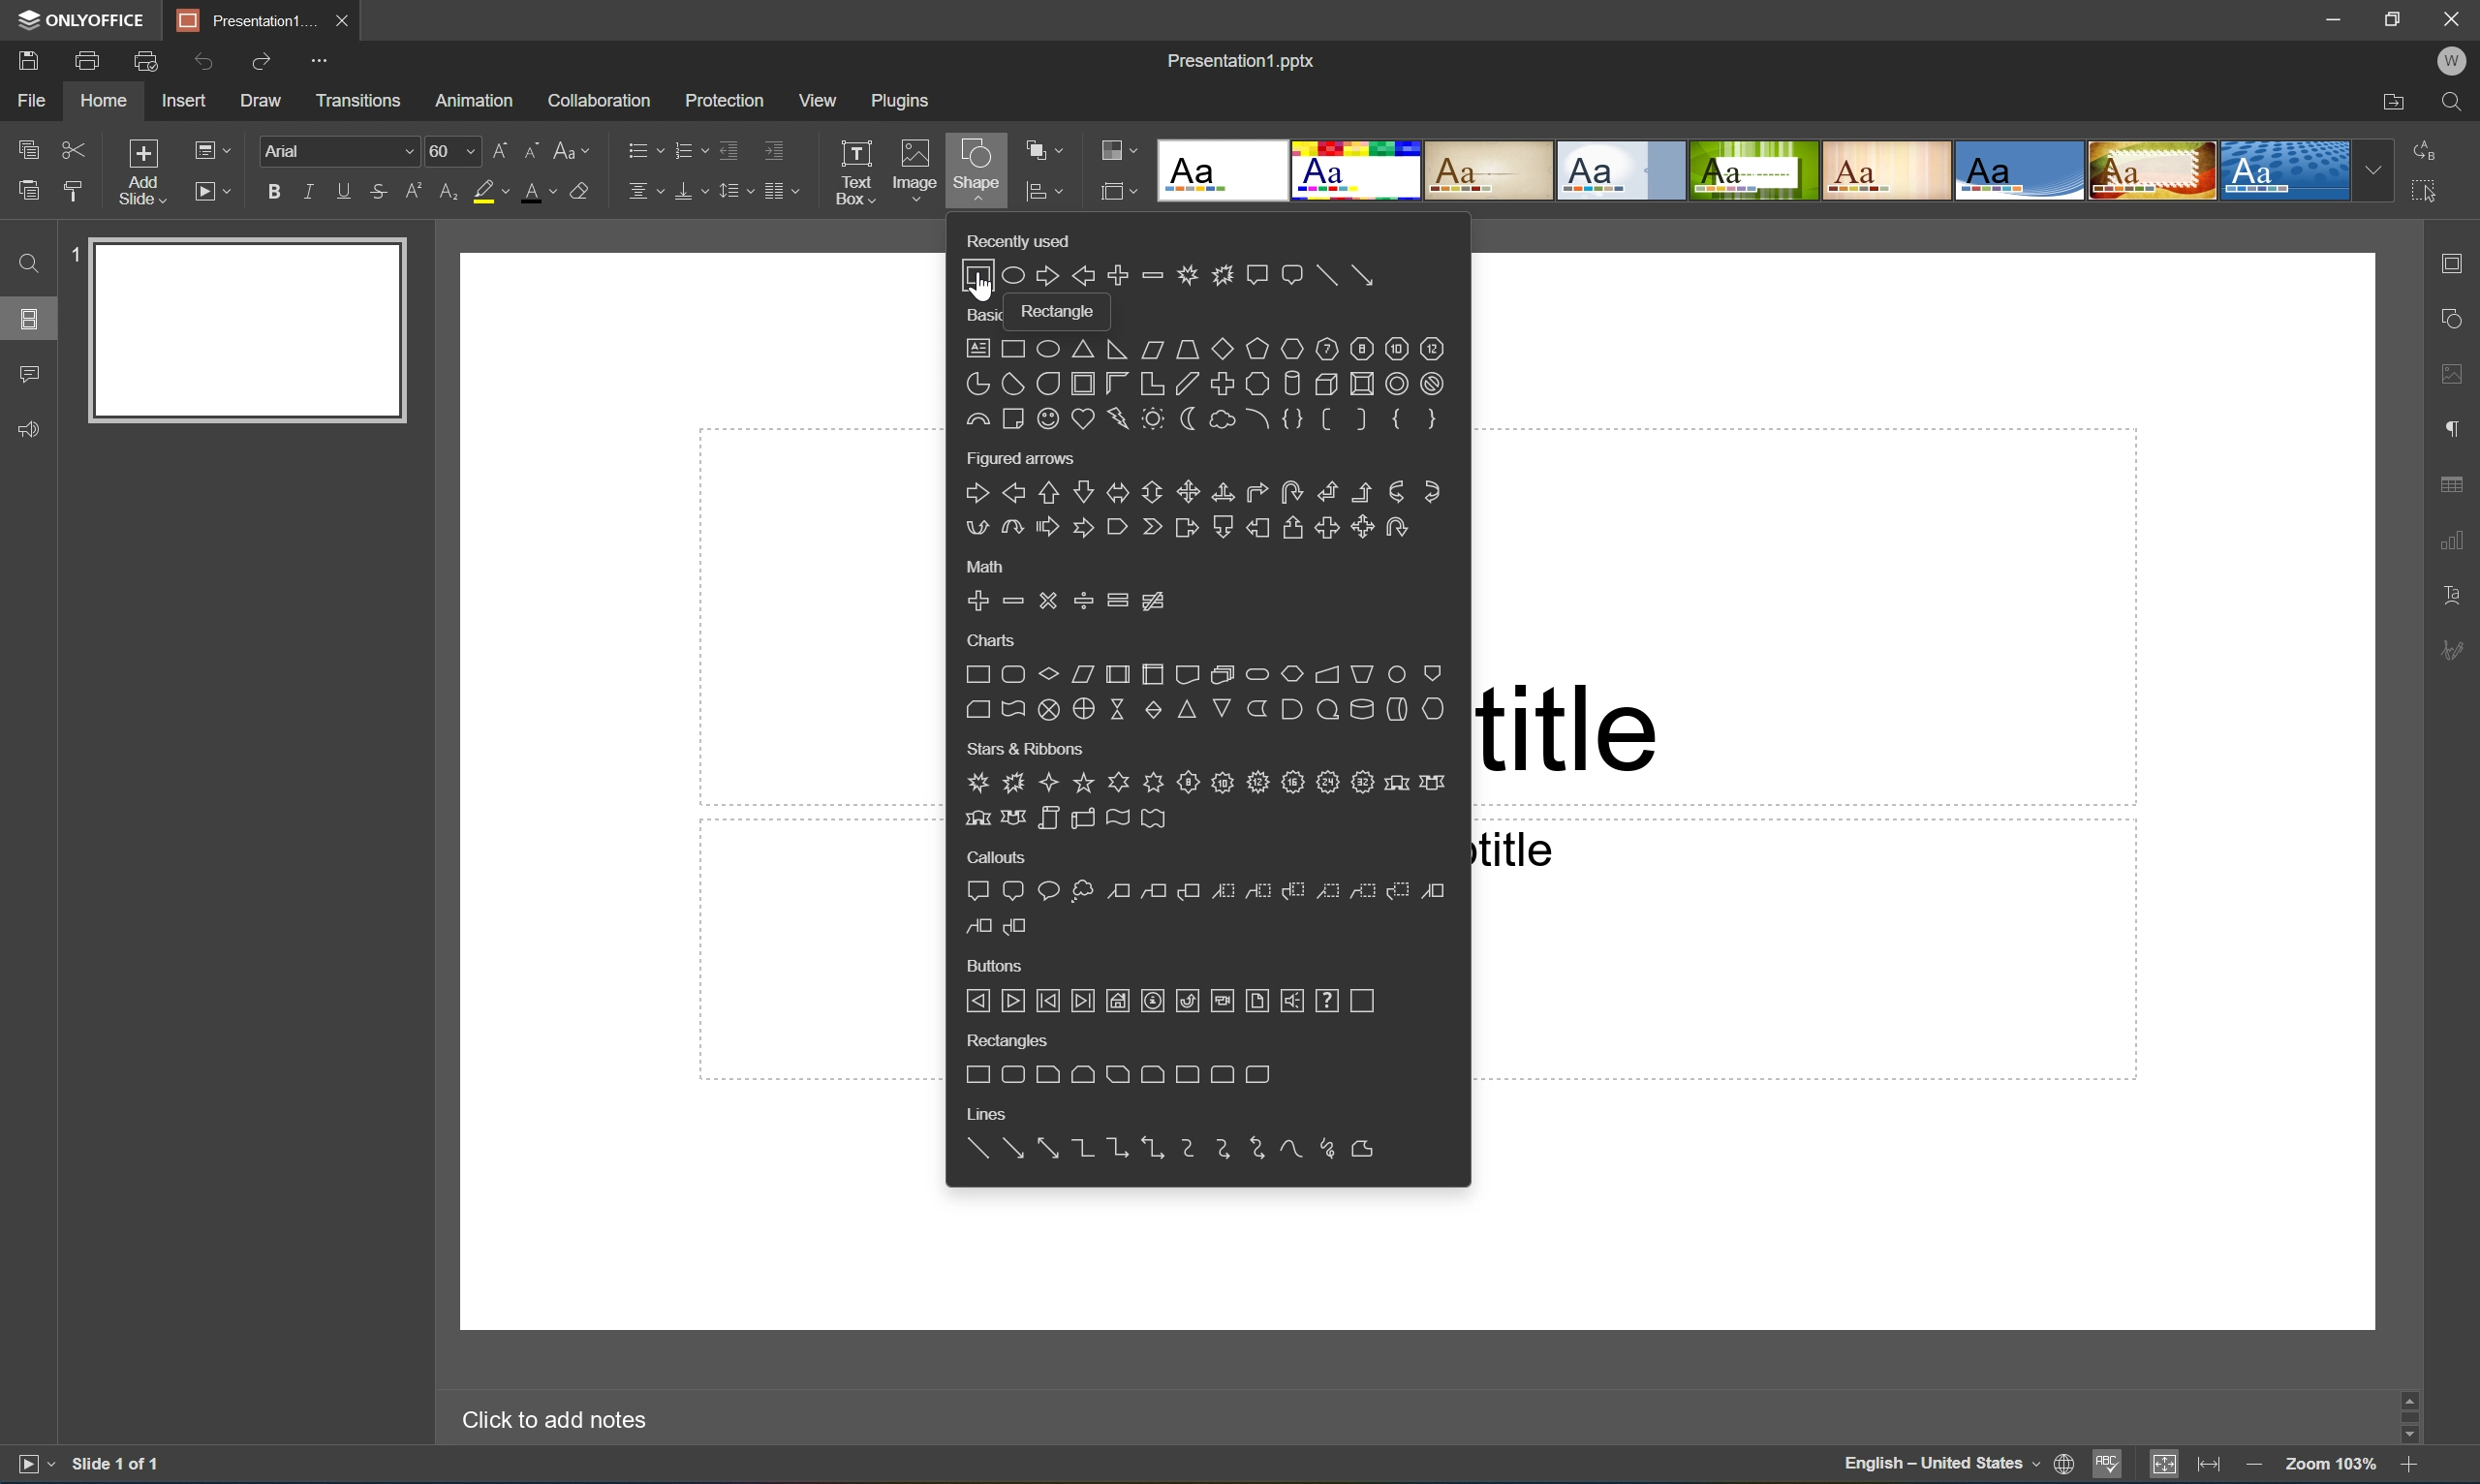  I want to click on Redo, so click(262, 59).